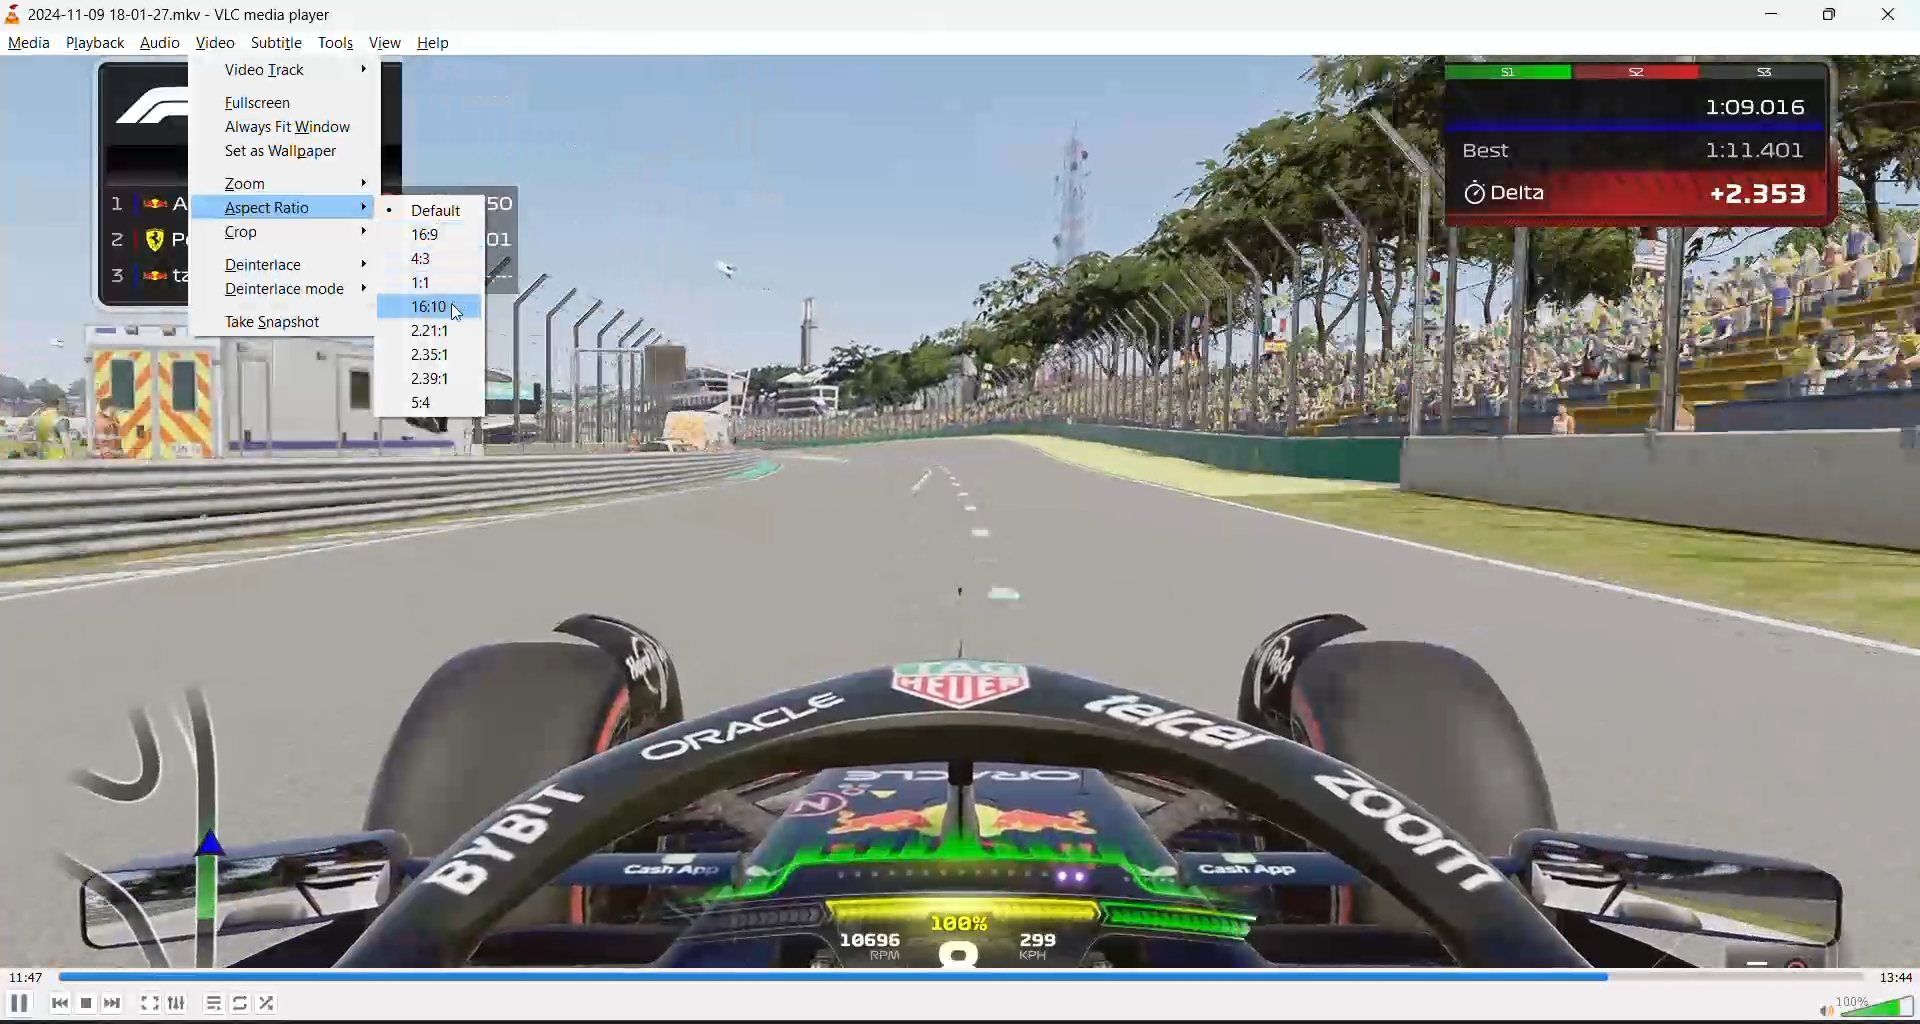  What do you see at coordinates (383, 42) in the screenshot?
I see `vibe` at bounding box center [383, 42].